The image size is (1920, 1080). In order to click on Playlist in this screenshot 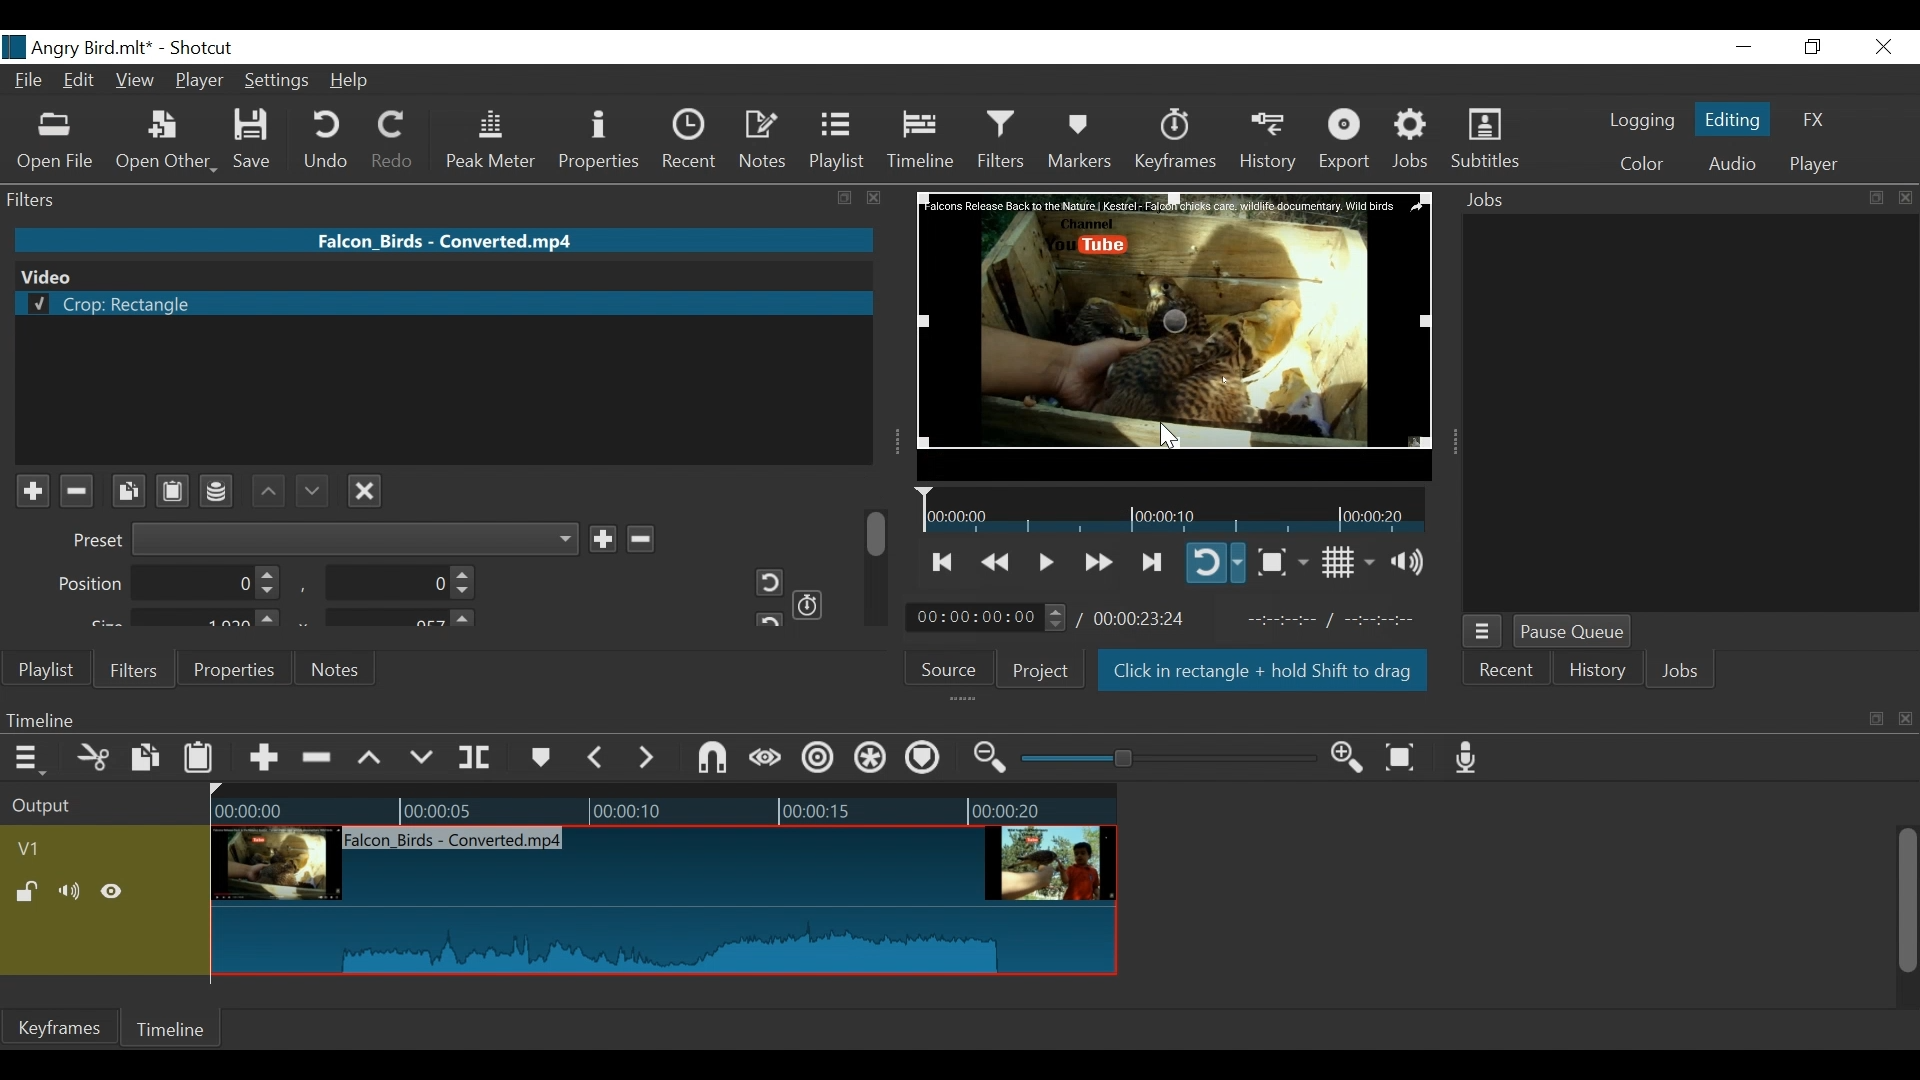, I will do `click(47, 670)`.